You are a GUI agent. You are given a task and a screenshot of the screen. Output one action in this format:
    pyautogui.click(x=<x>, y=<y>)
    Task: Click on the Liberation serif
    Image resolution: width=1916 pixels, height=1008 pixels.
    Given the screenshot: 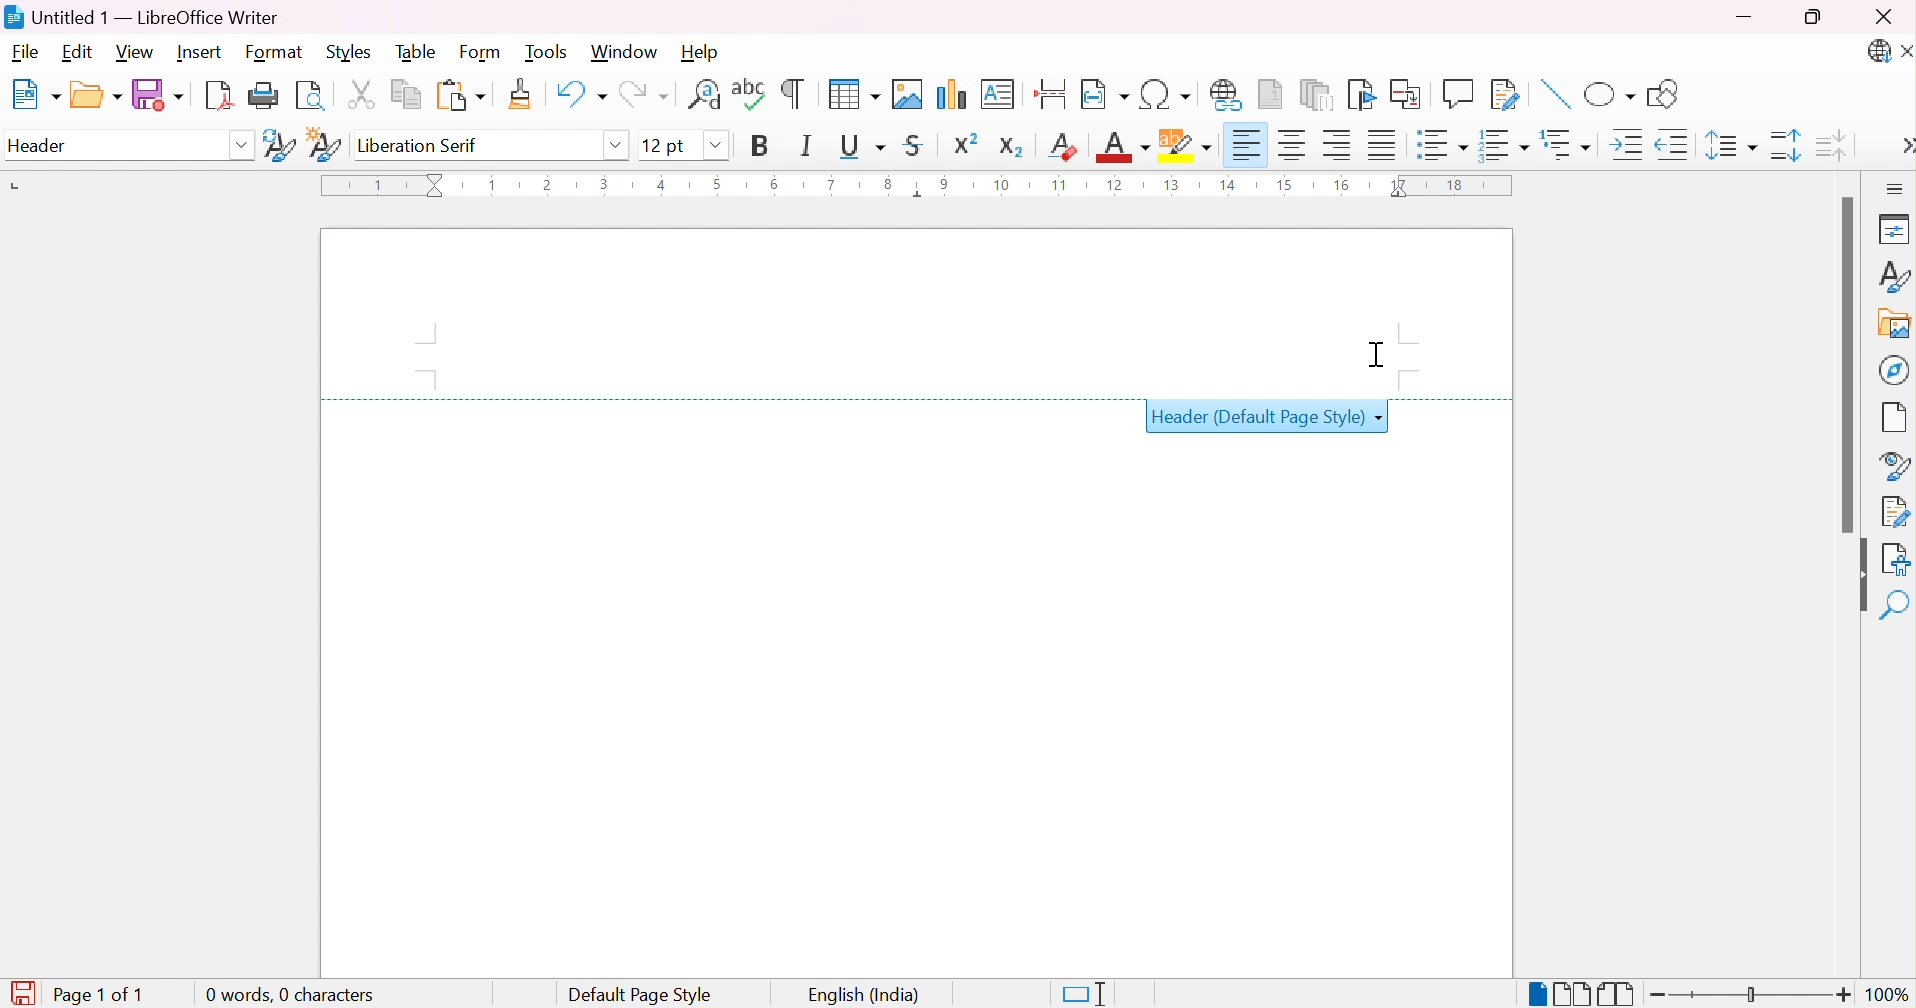 What is the action you would take?
    pyautogui.click(x=419, y=144)
    